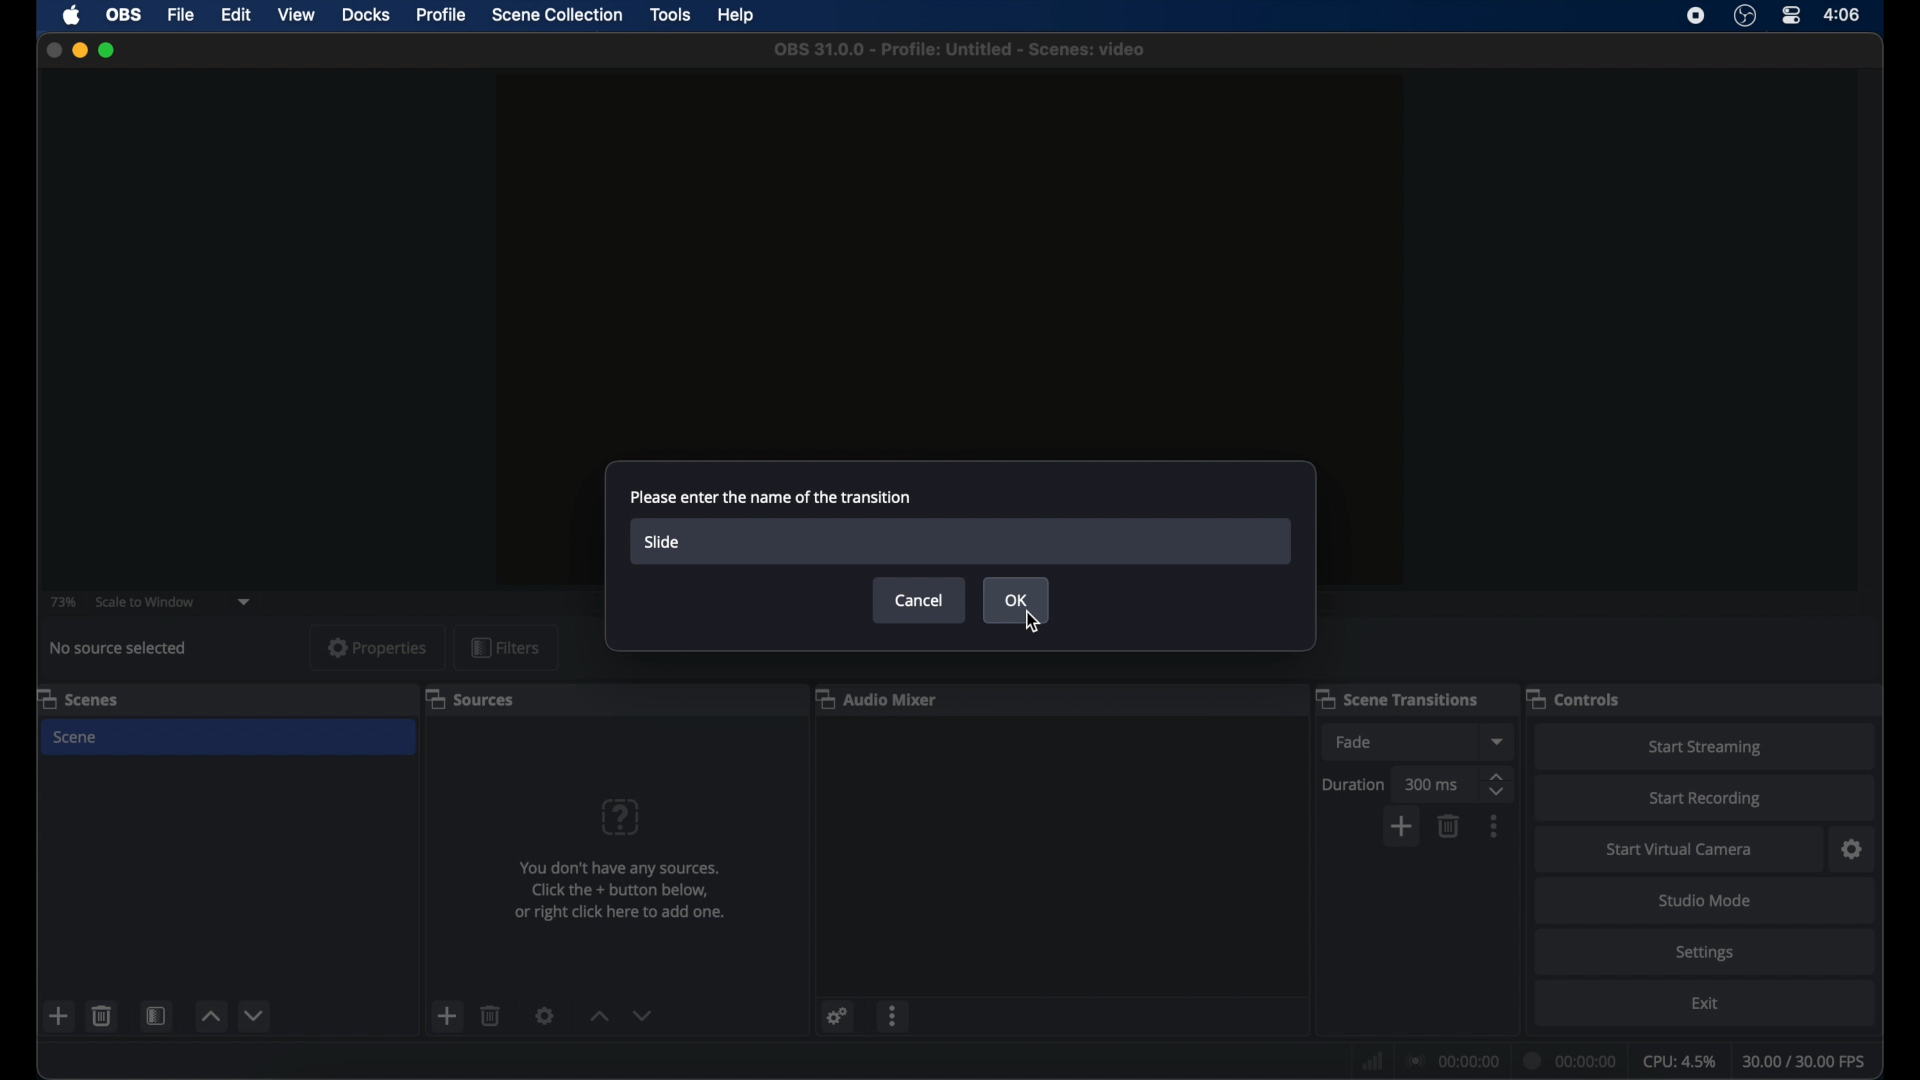 This screenshot has height=1080, width=1920. Describe the element at coordinates (376, 647) in the screenshot. I see `properties` at that location.